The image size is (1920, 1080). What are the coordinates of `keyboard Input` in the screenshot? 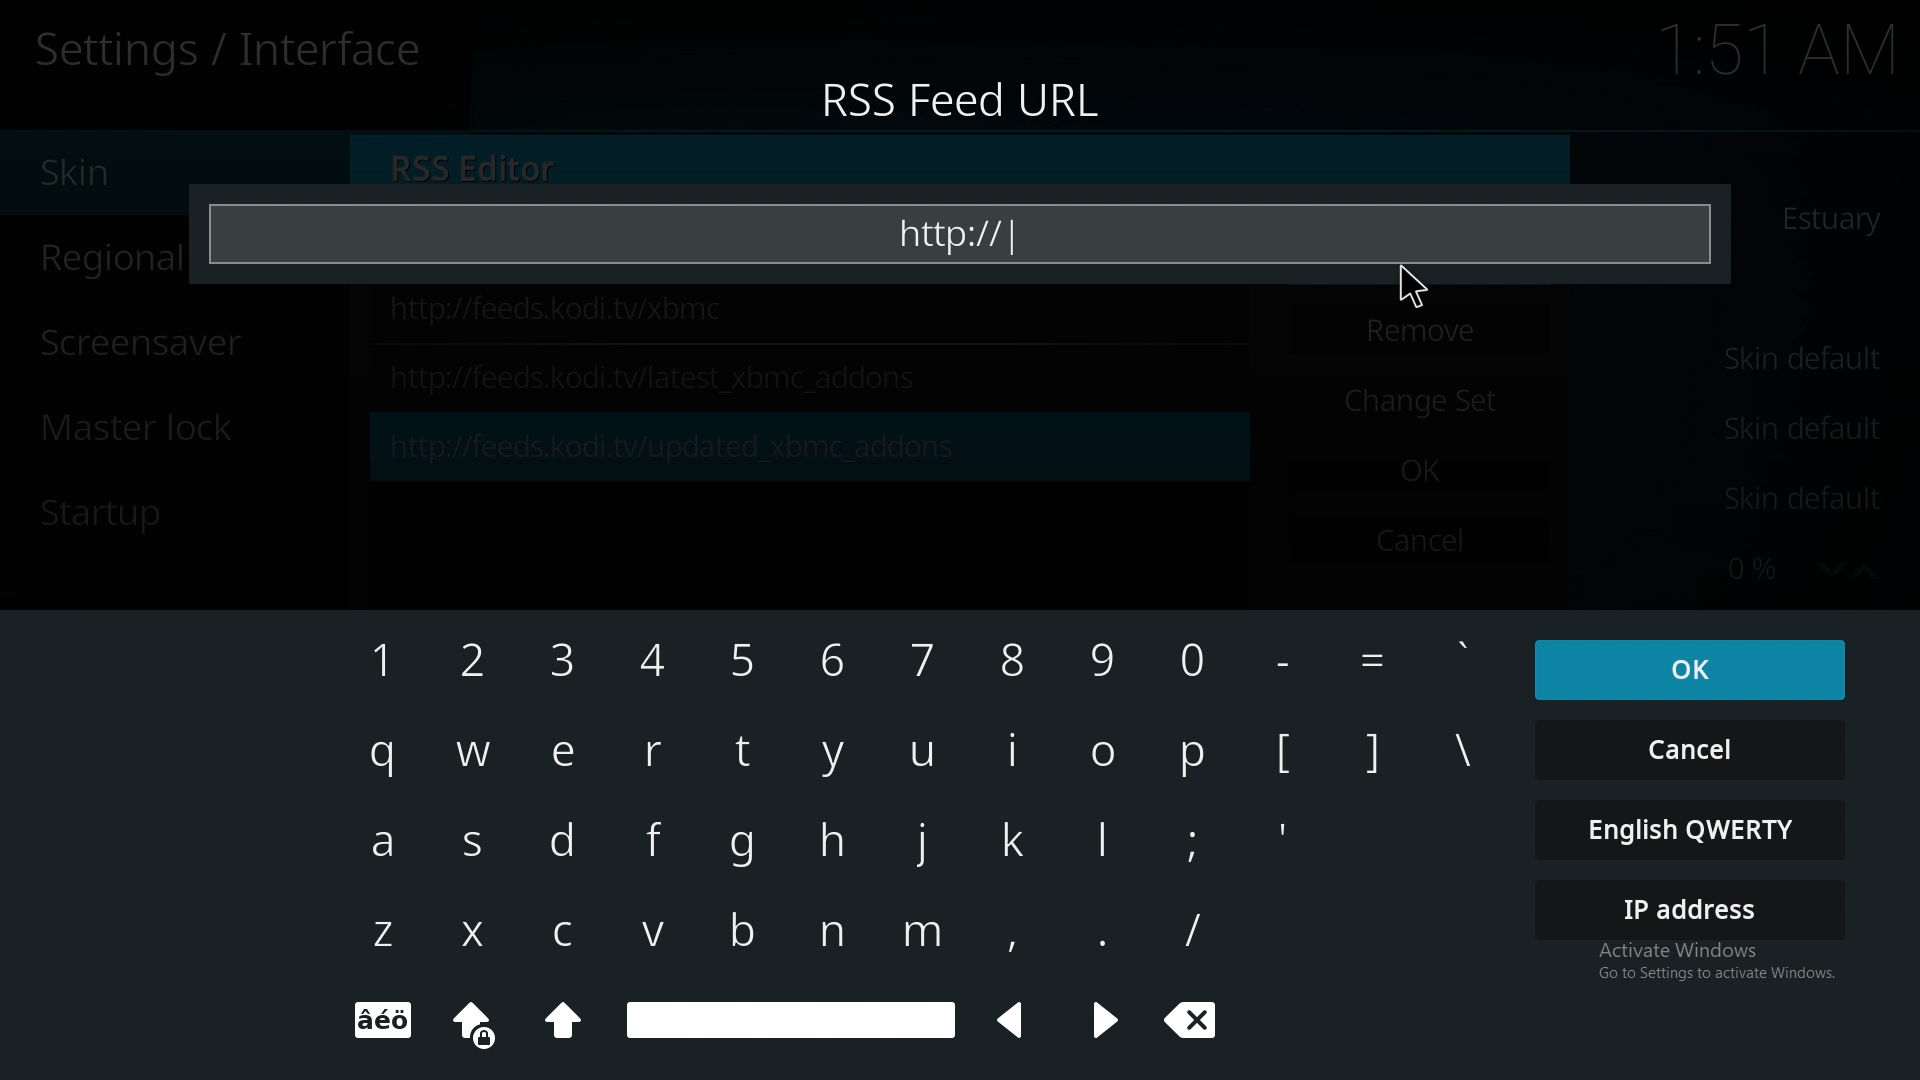 It's located at (489, 1029).